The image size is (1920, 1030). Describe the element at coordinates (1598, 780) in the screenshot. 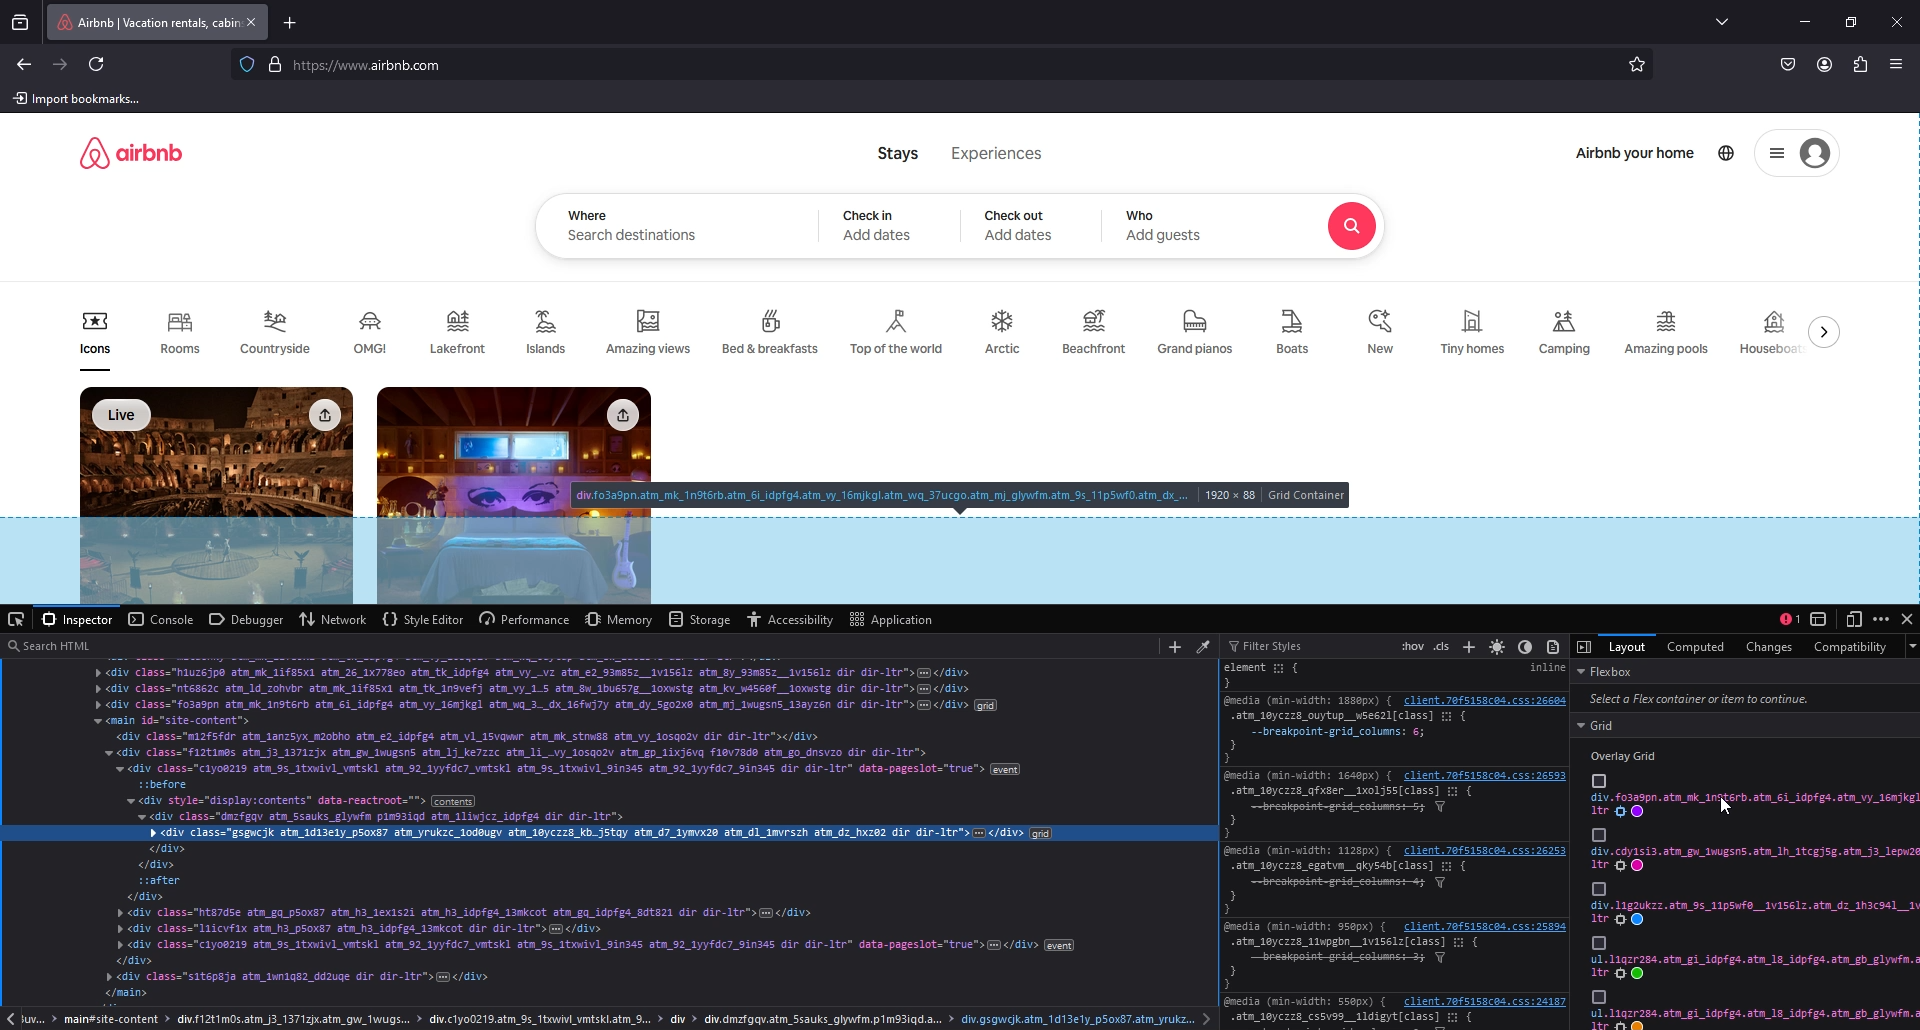

I see `Checkbox ` at that location.